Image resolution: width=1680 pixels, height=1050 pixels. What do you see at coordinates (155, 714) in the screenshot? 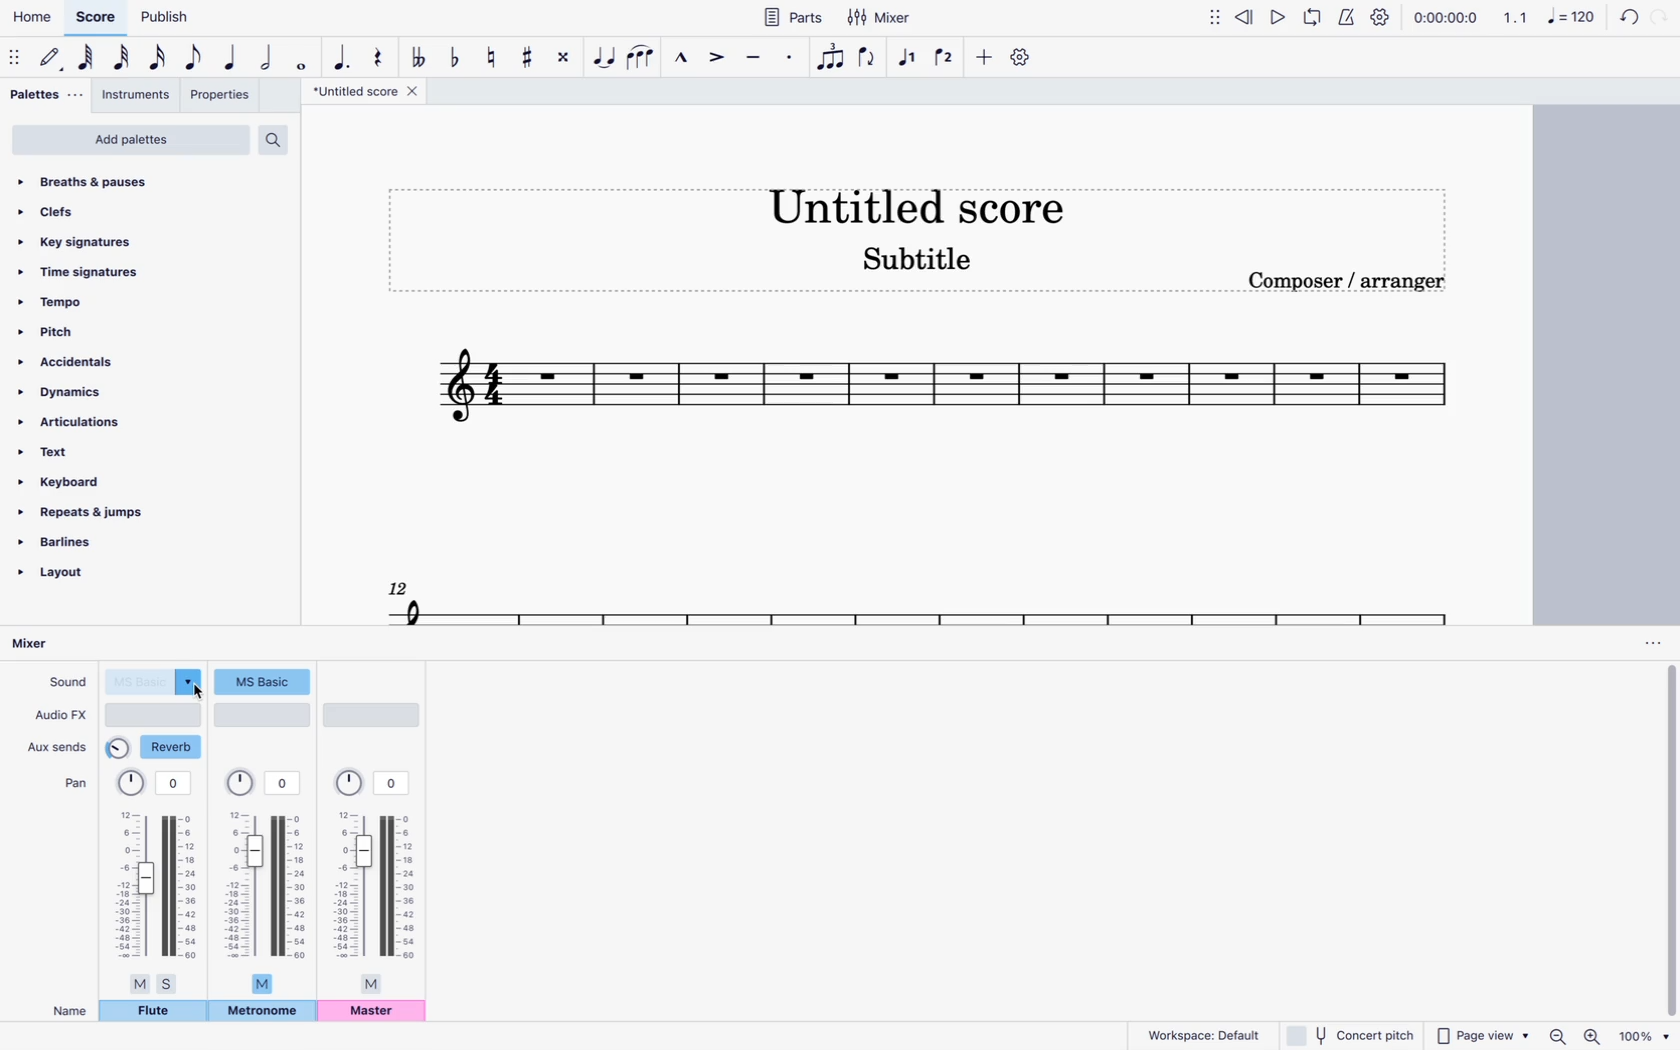
I see `audio type` at bounding box center [155, 714].